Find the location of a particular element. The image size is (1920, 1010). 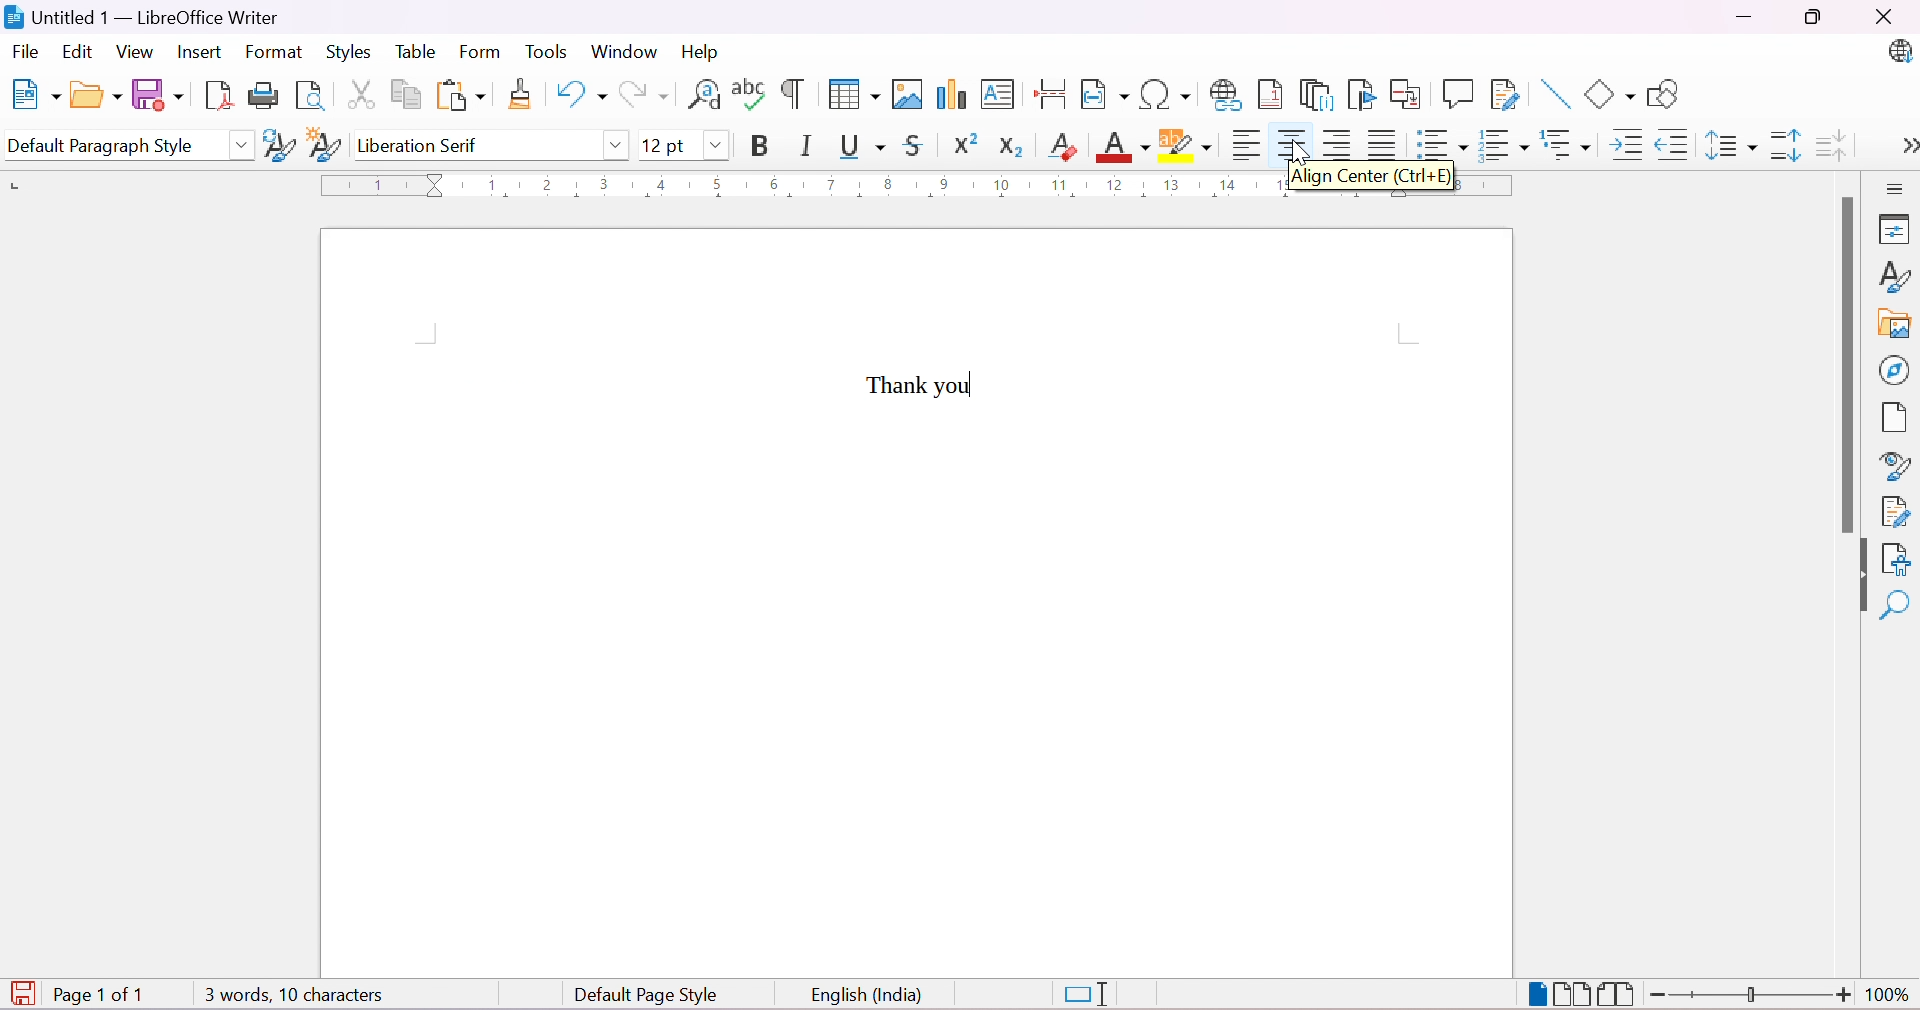

Table is located at coordinates (413, 51).